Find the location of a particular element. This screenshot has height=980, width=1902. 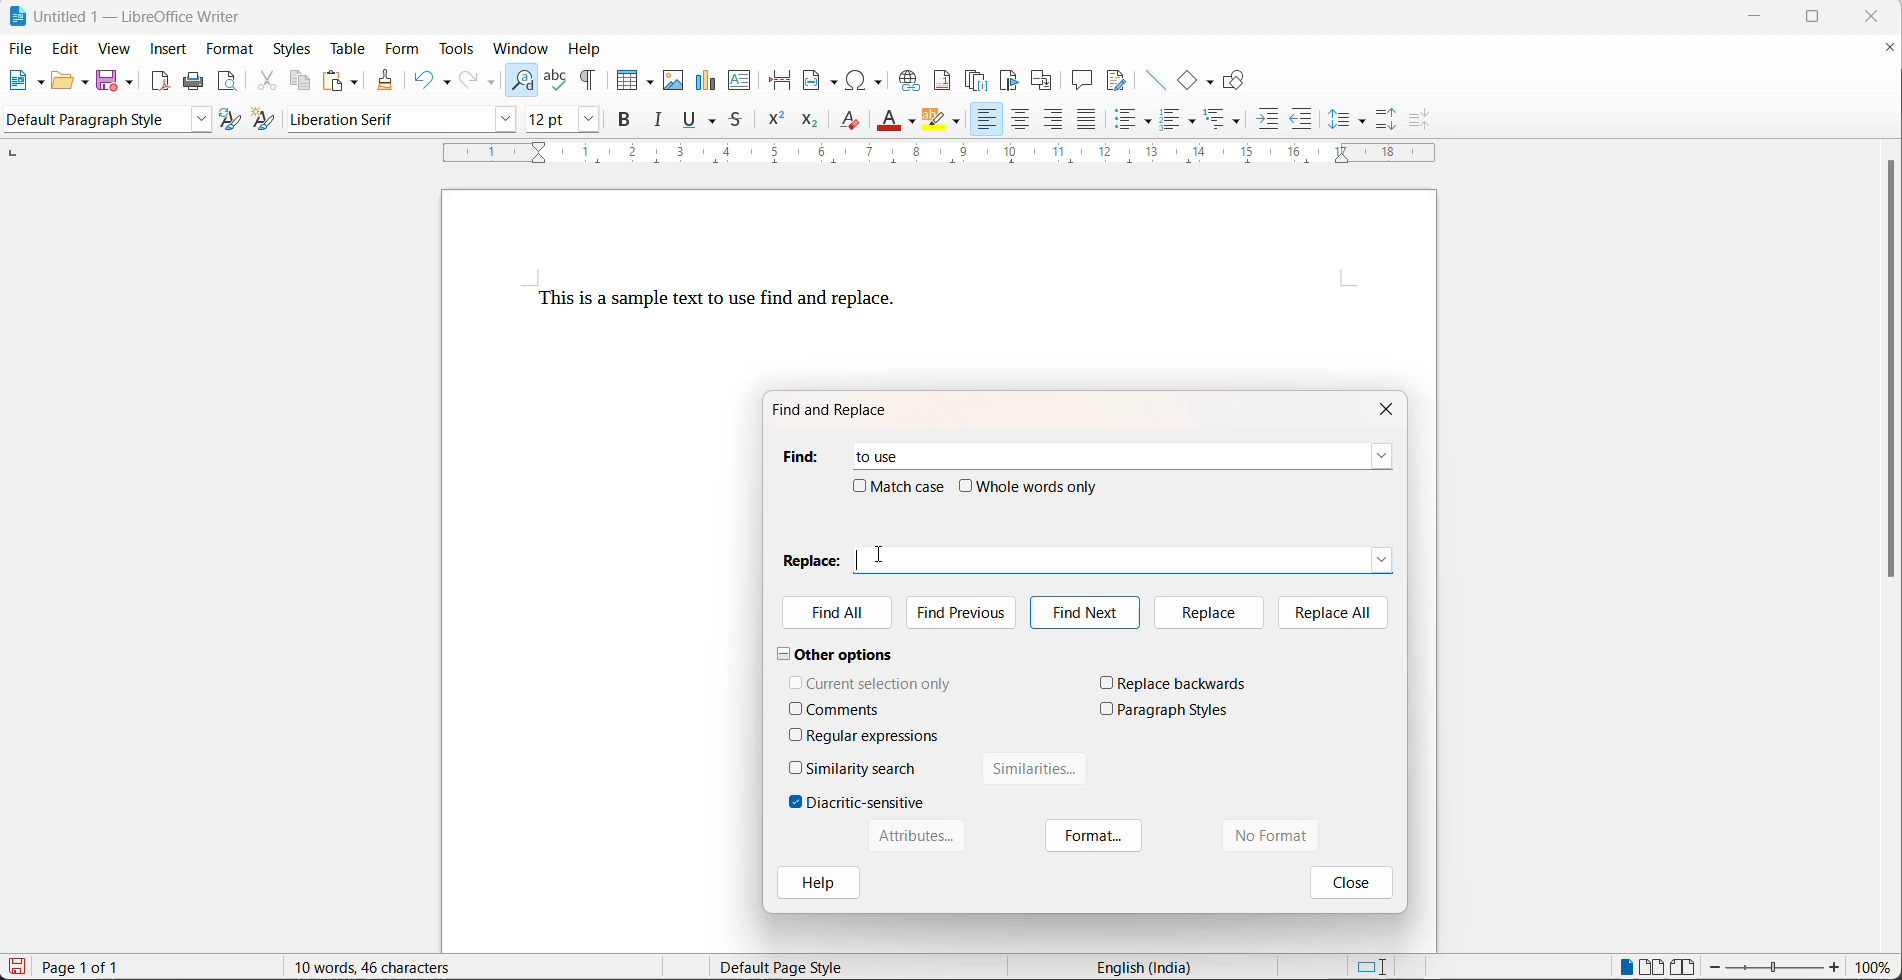

insert hyperlink is located at coordinates (911, 80).